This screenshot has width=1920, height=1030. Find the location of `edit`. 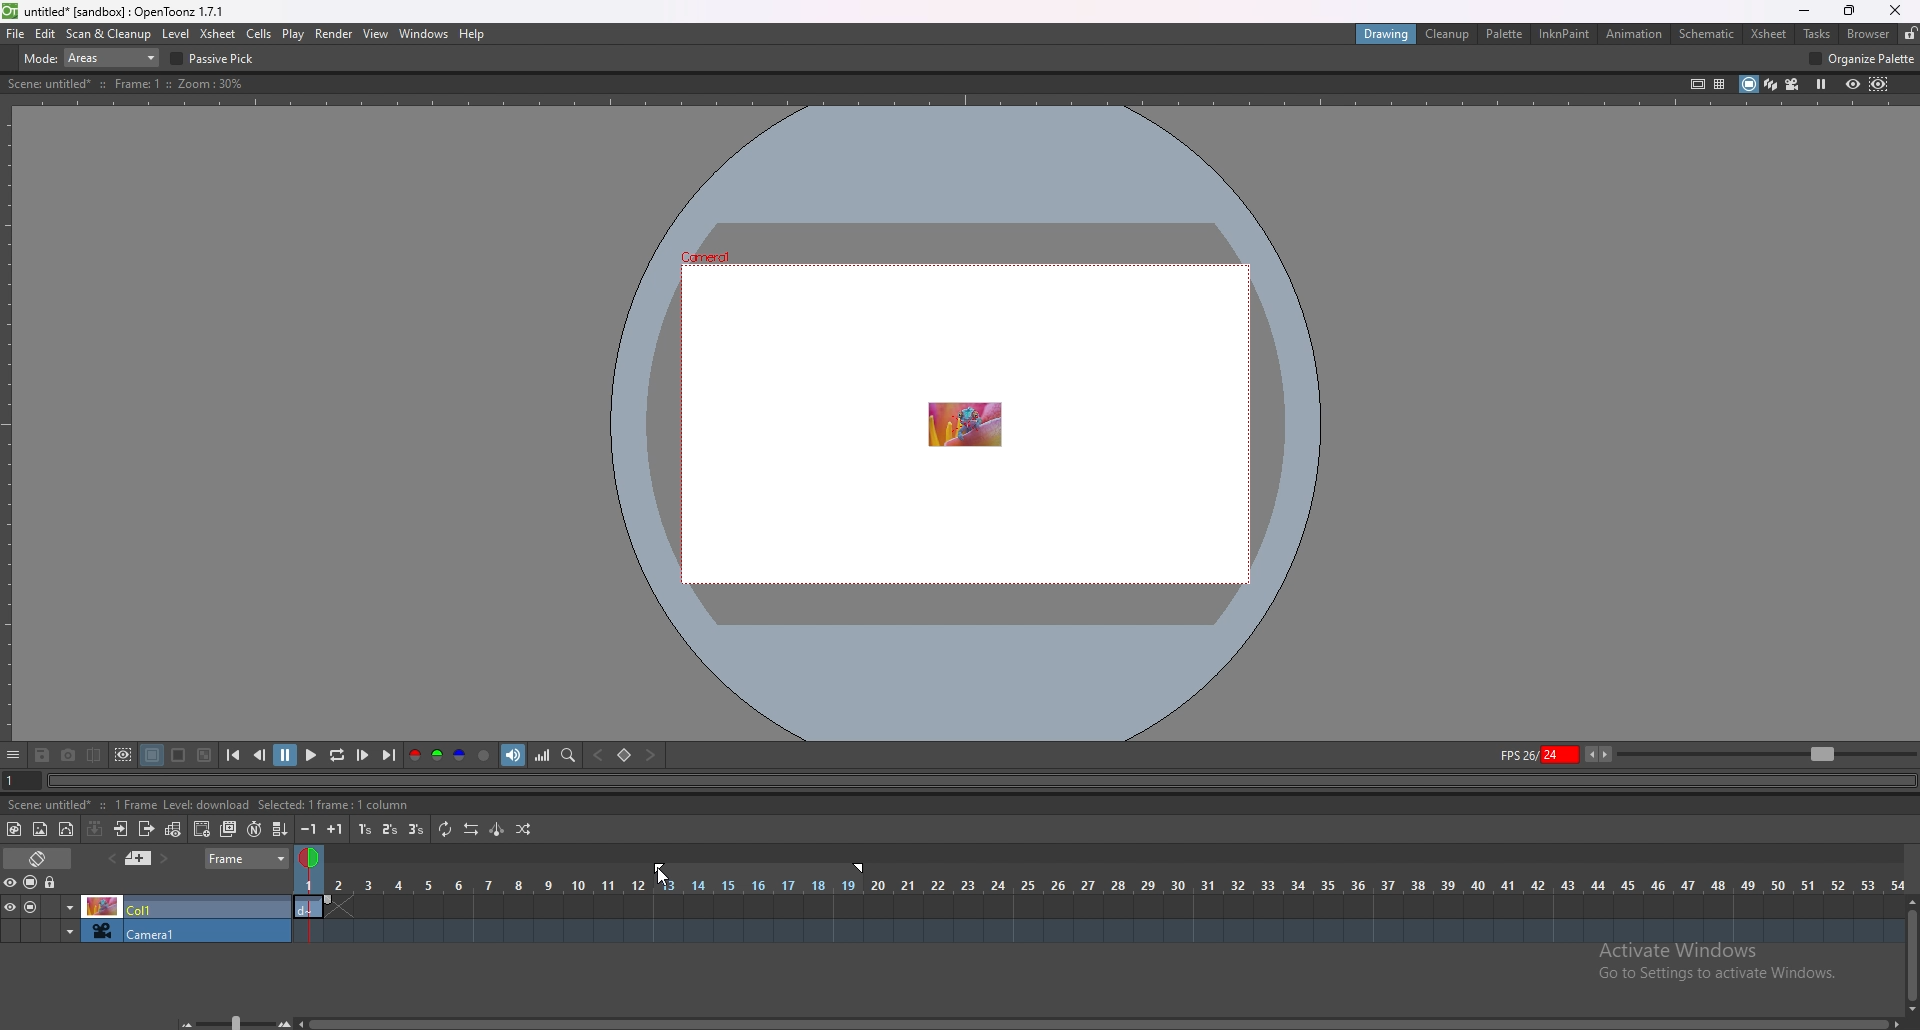

edit is located at coordinates (46, 34).